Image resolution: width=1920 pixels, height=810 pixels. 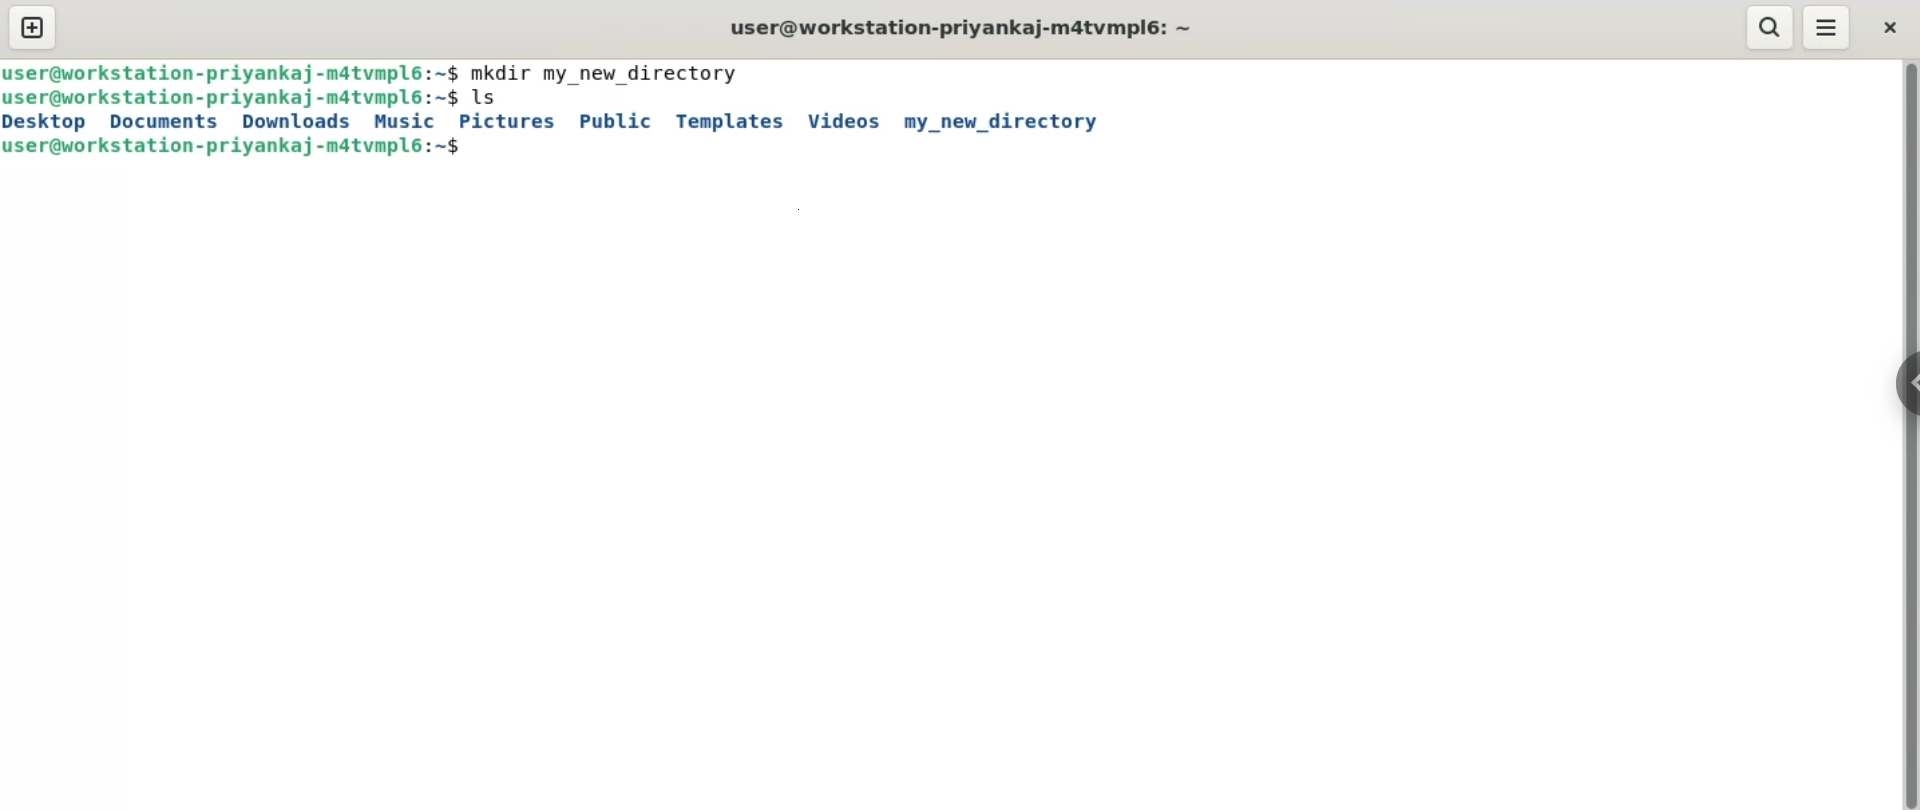 I want to click on menu, so click(x=1827, y=24).